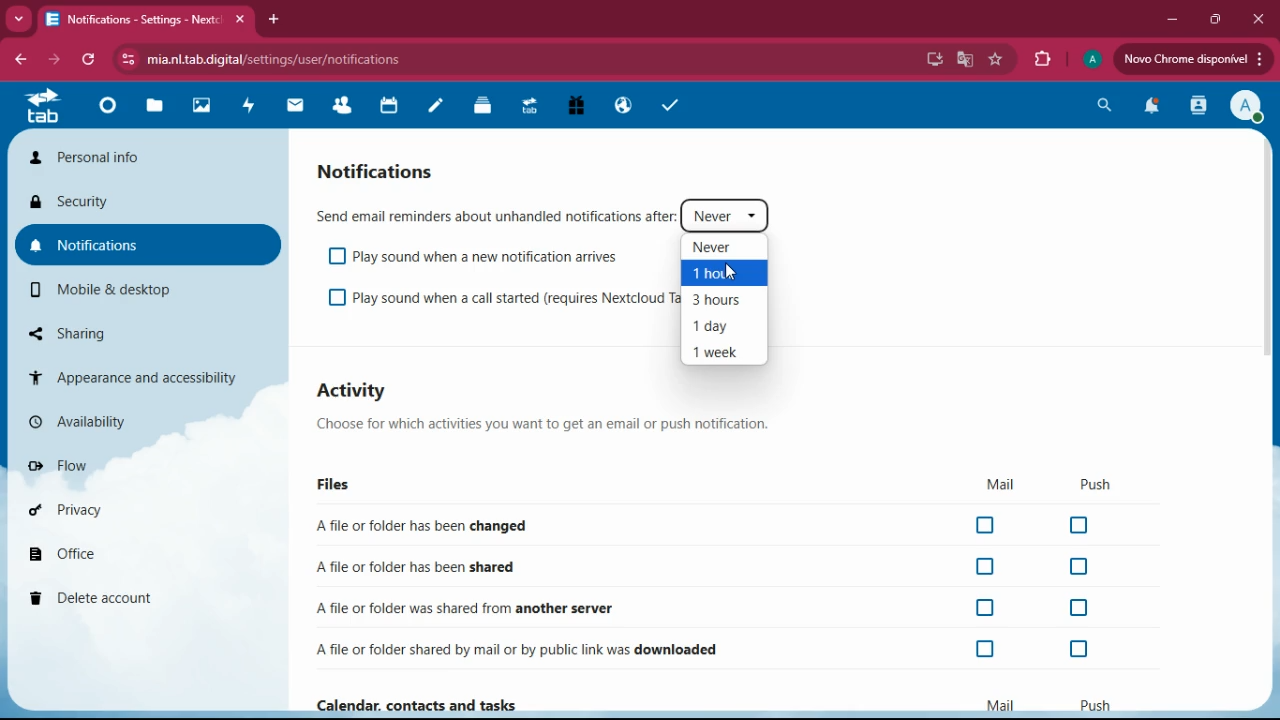  I want to click on security, so click(145, 204).